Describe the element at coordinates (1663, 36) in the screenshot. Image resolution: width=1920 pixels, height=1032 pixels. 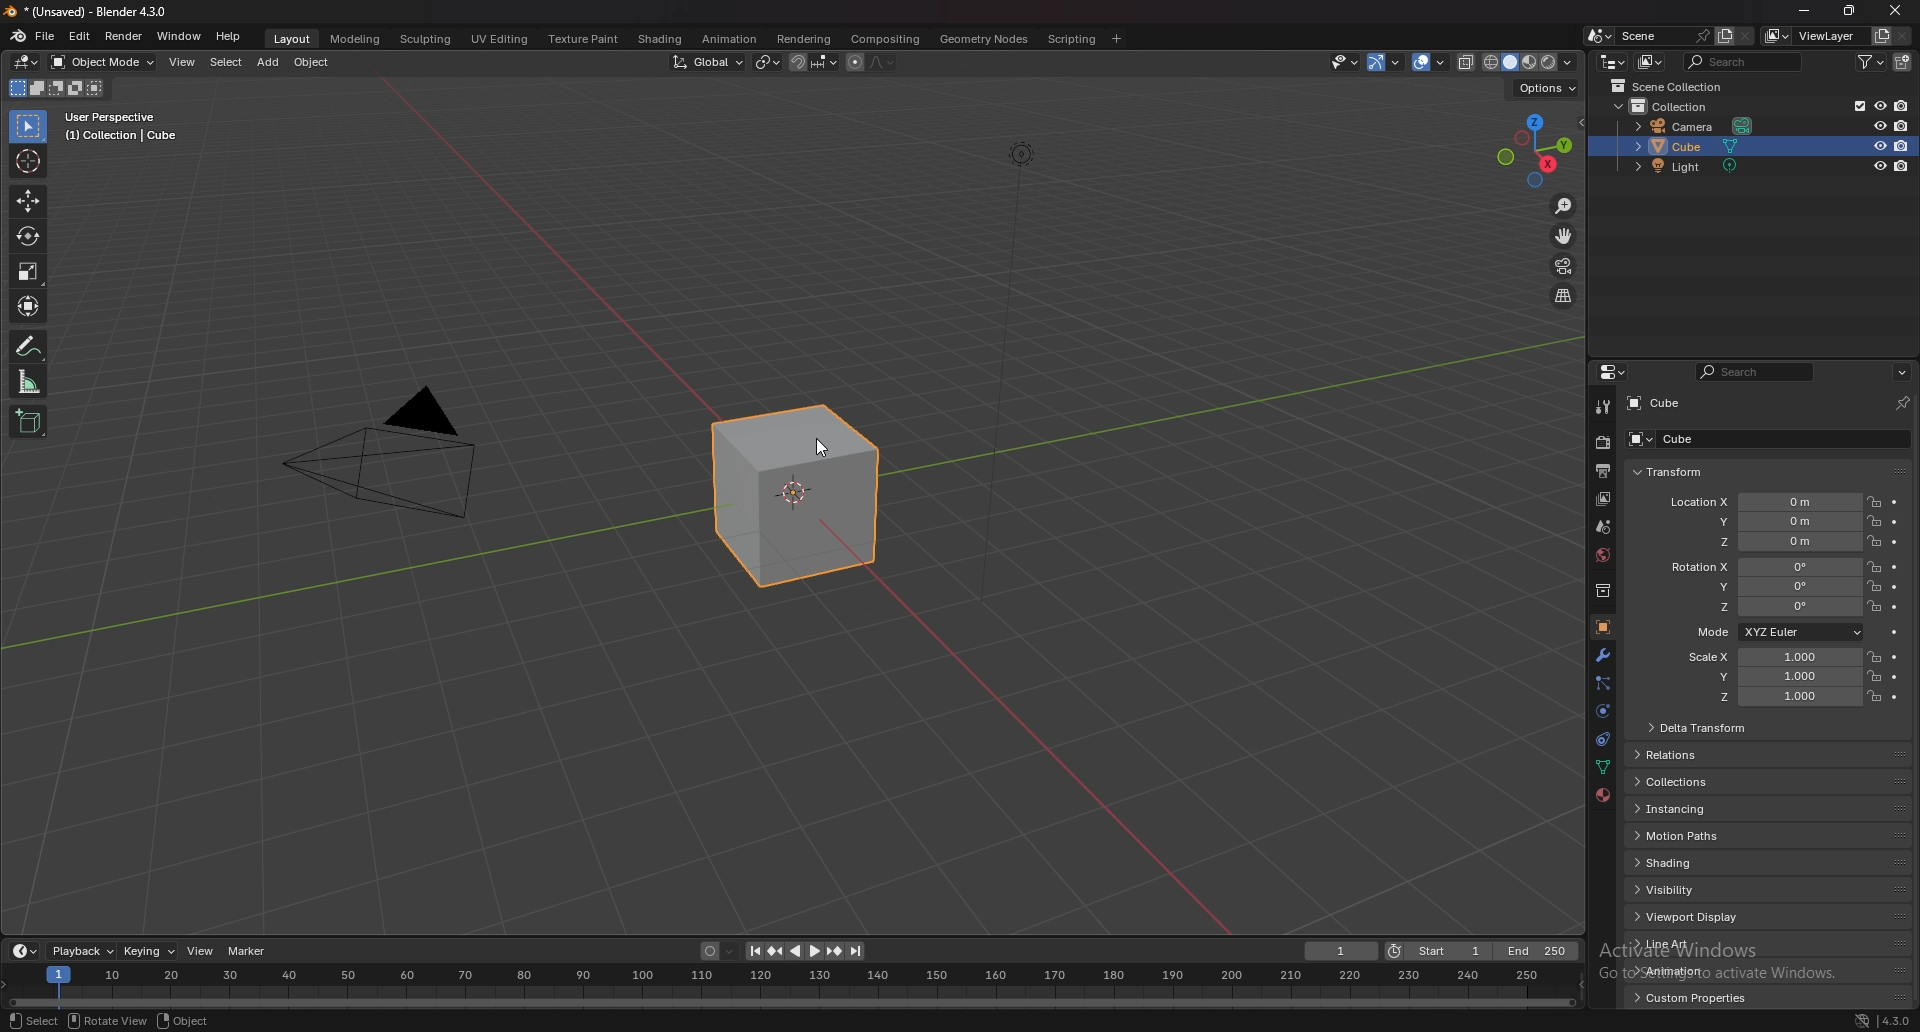
I see `scene` at that location.